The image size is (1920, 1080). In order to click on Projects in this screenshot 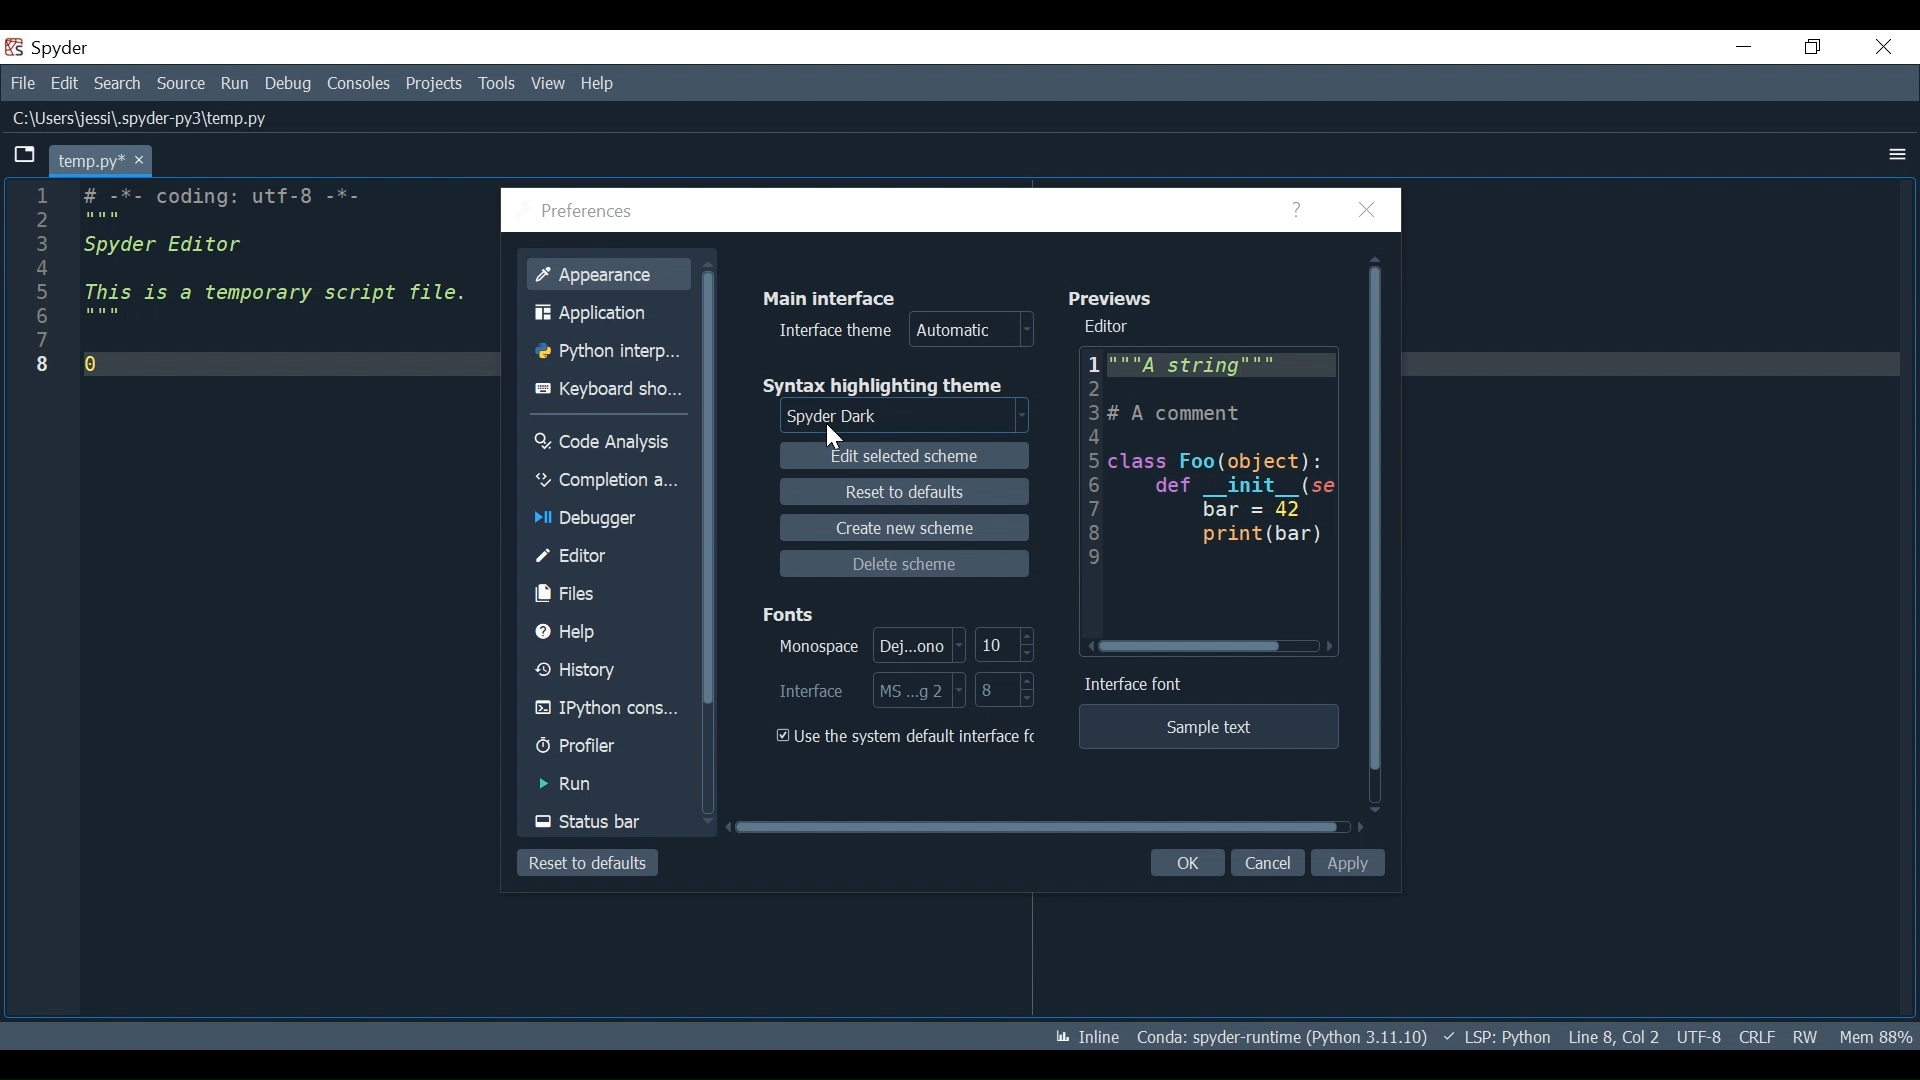, I will do `click(434, 85)`.